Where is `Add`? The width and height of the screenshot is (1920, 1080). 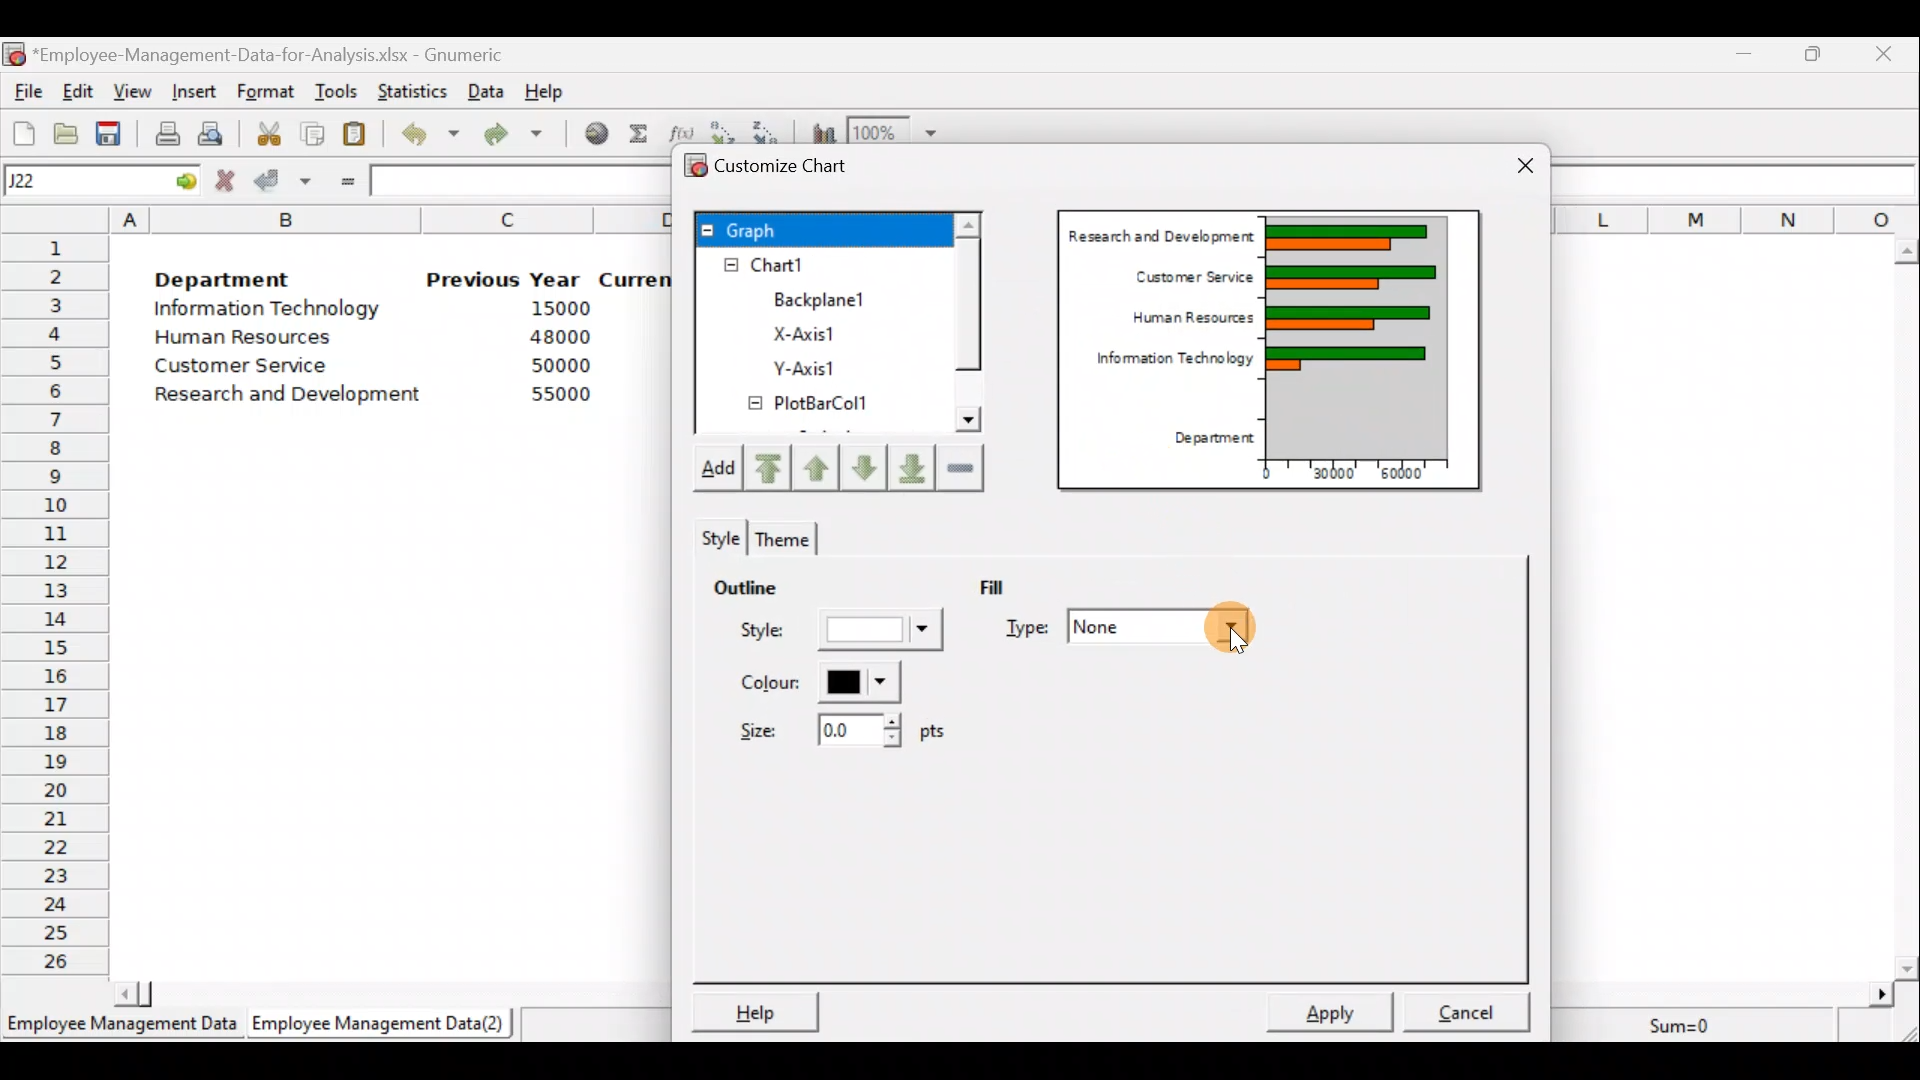 Add is located at coordinates (724, 470).